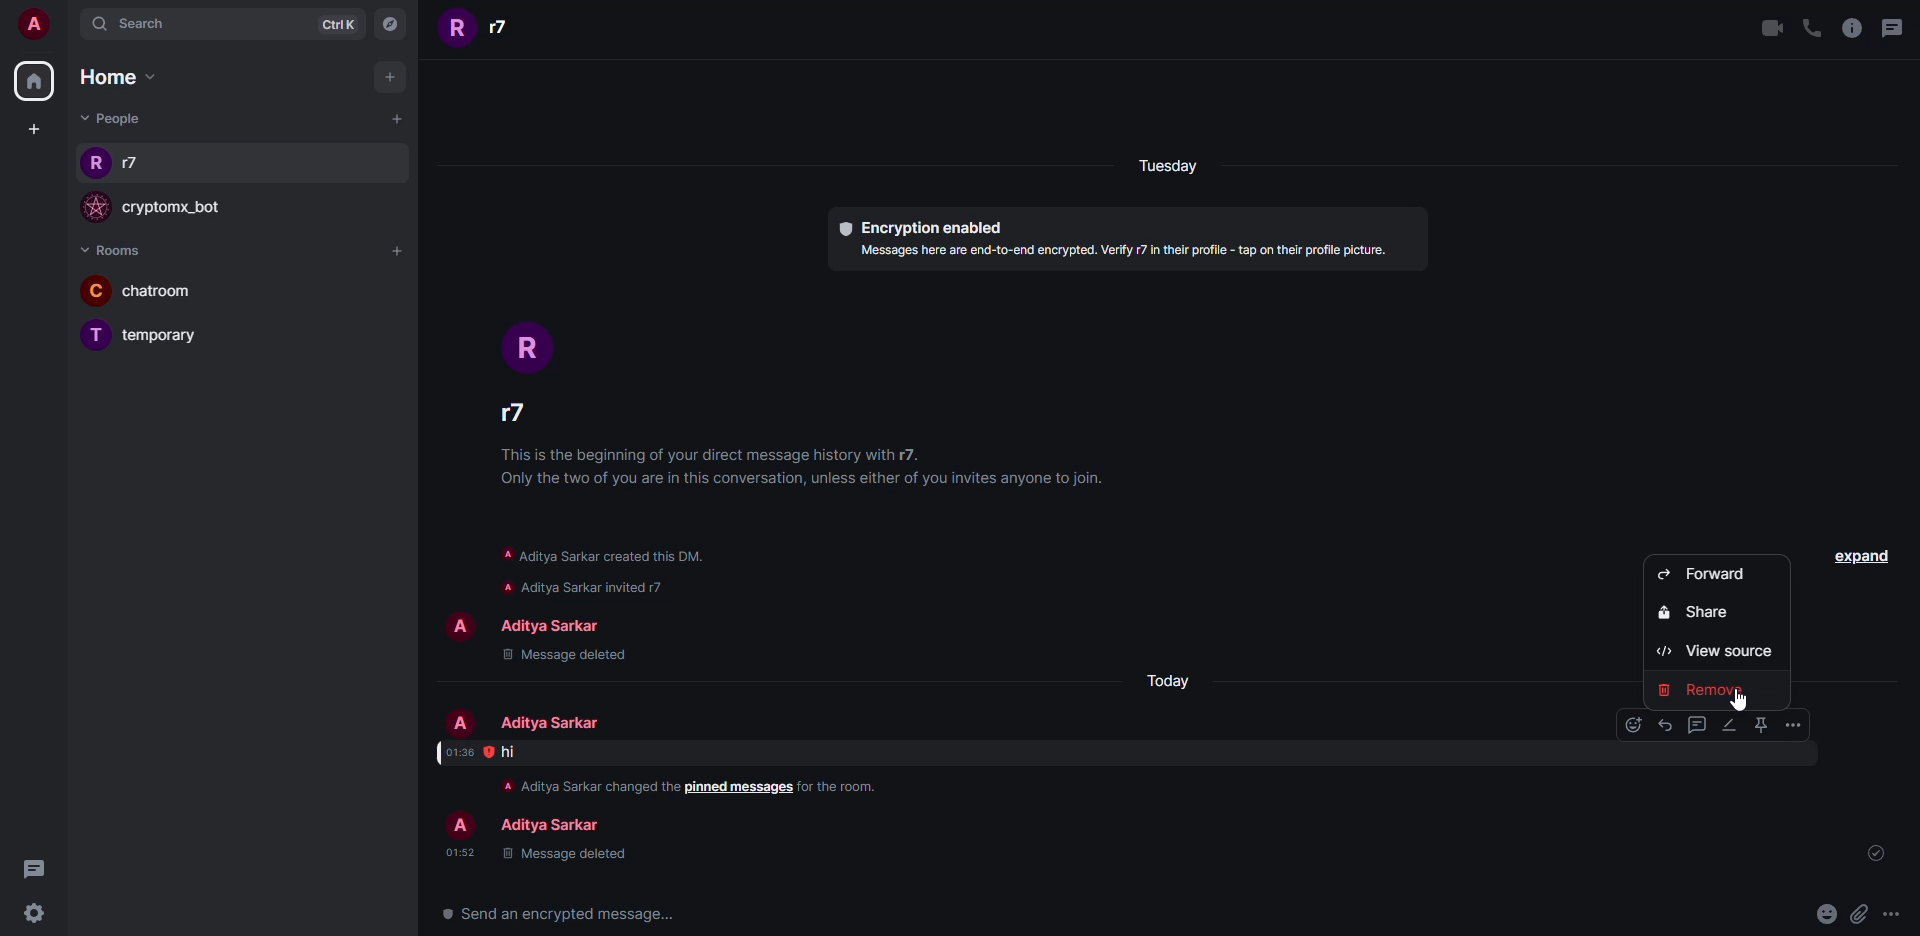 Image resolution: width=1920 pixels, height=936 pixels. I want to click on people, so click(548, 827).